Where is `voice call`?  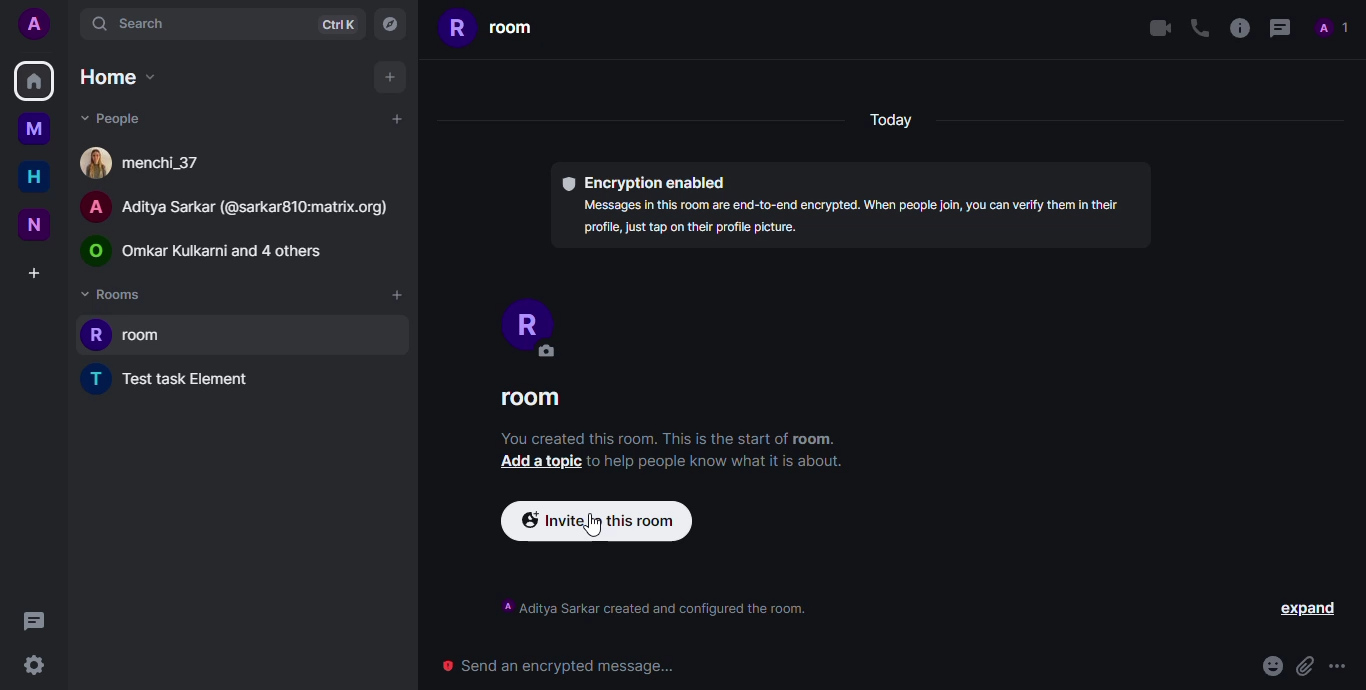 voice call is located at coordinates (1199, 28).